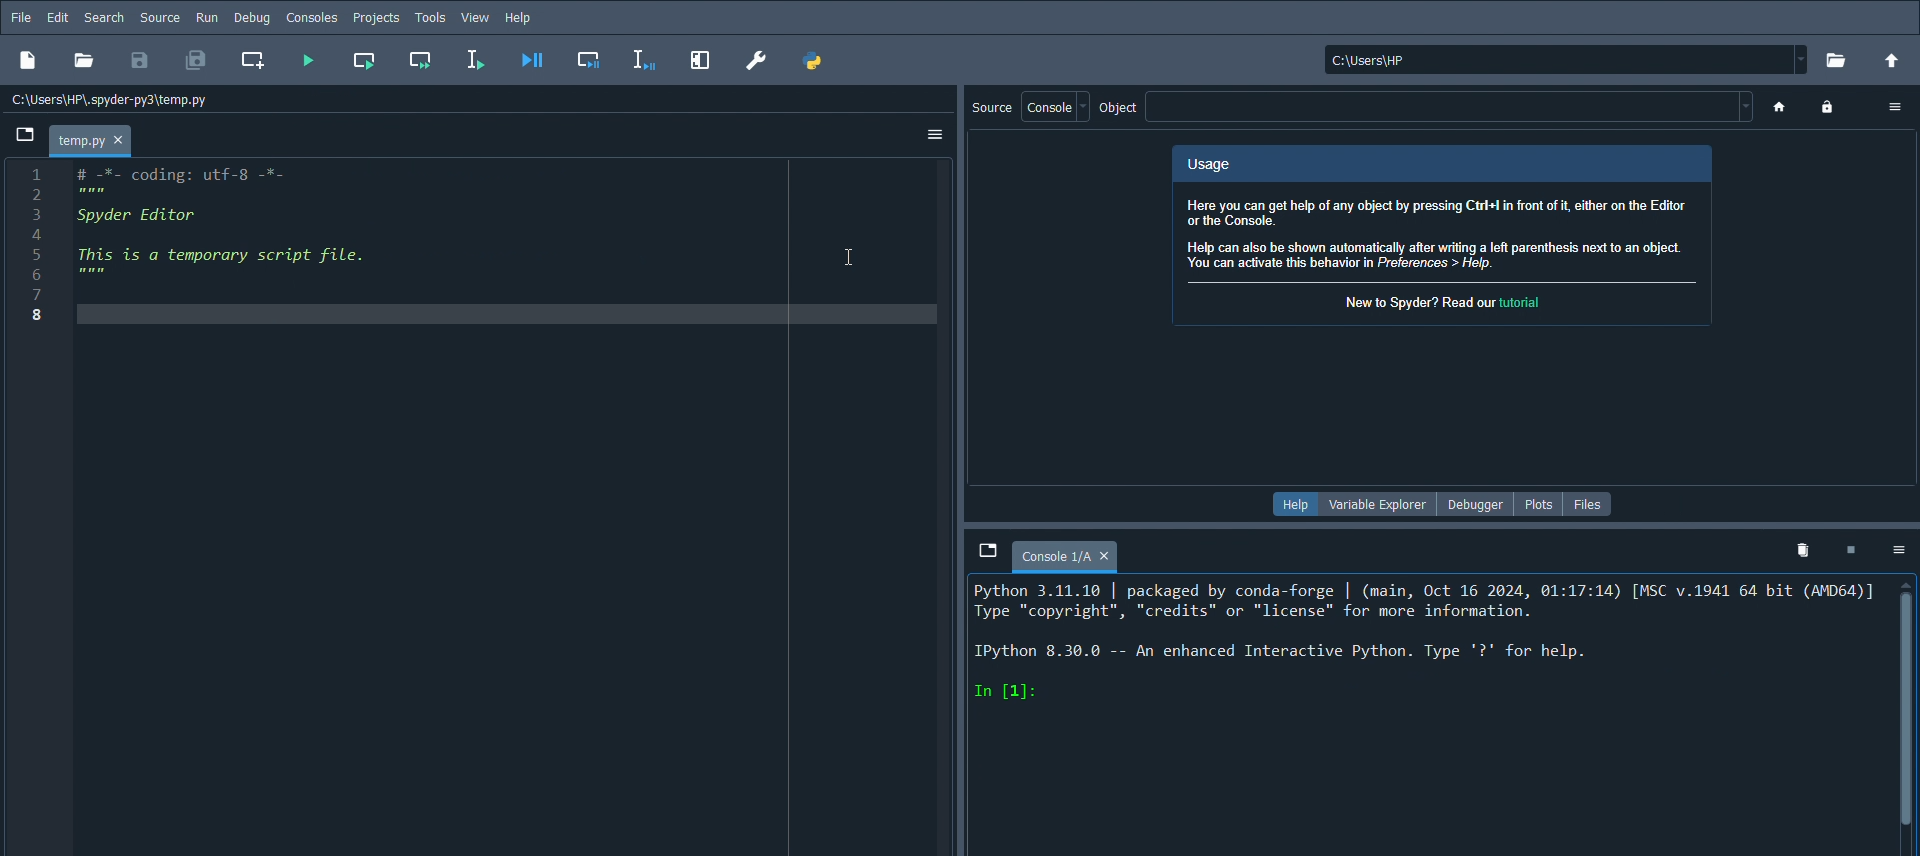 Image resolution: width=1920 pixels, height=856 pixels. Describe the element at coordinates (1474, 504) in the screenshot. I see `Debugger` at that location.